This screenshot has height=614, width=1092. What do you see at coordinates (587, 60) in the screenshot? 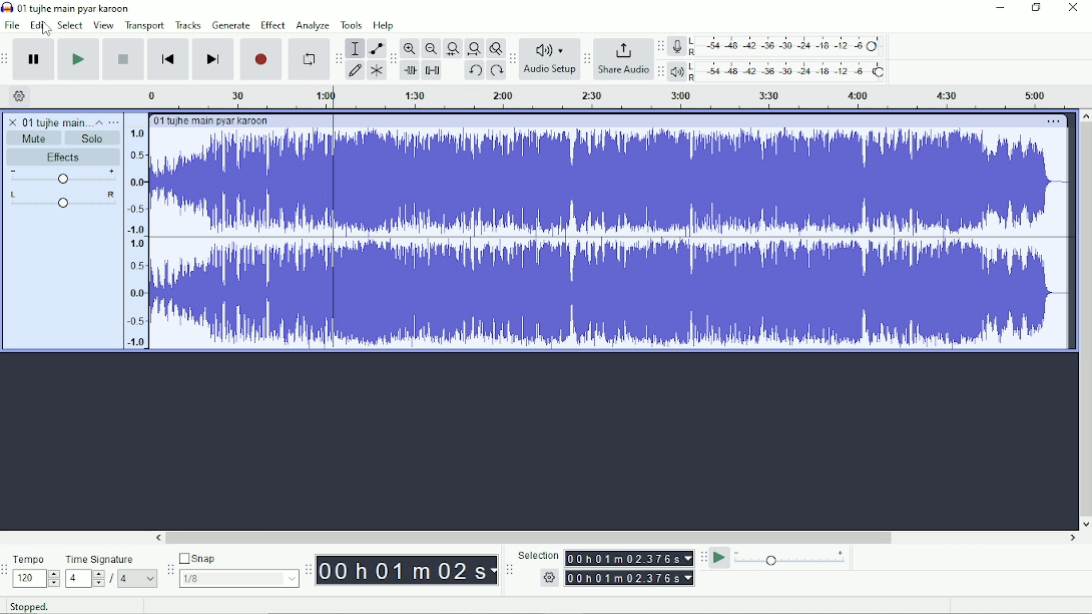
I see `Audacity share audio toolbar` at bounding box center [587, 60].